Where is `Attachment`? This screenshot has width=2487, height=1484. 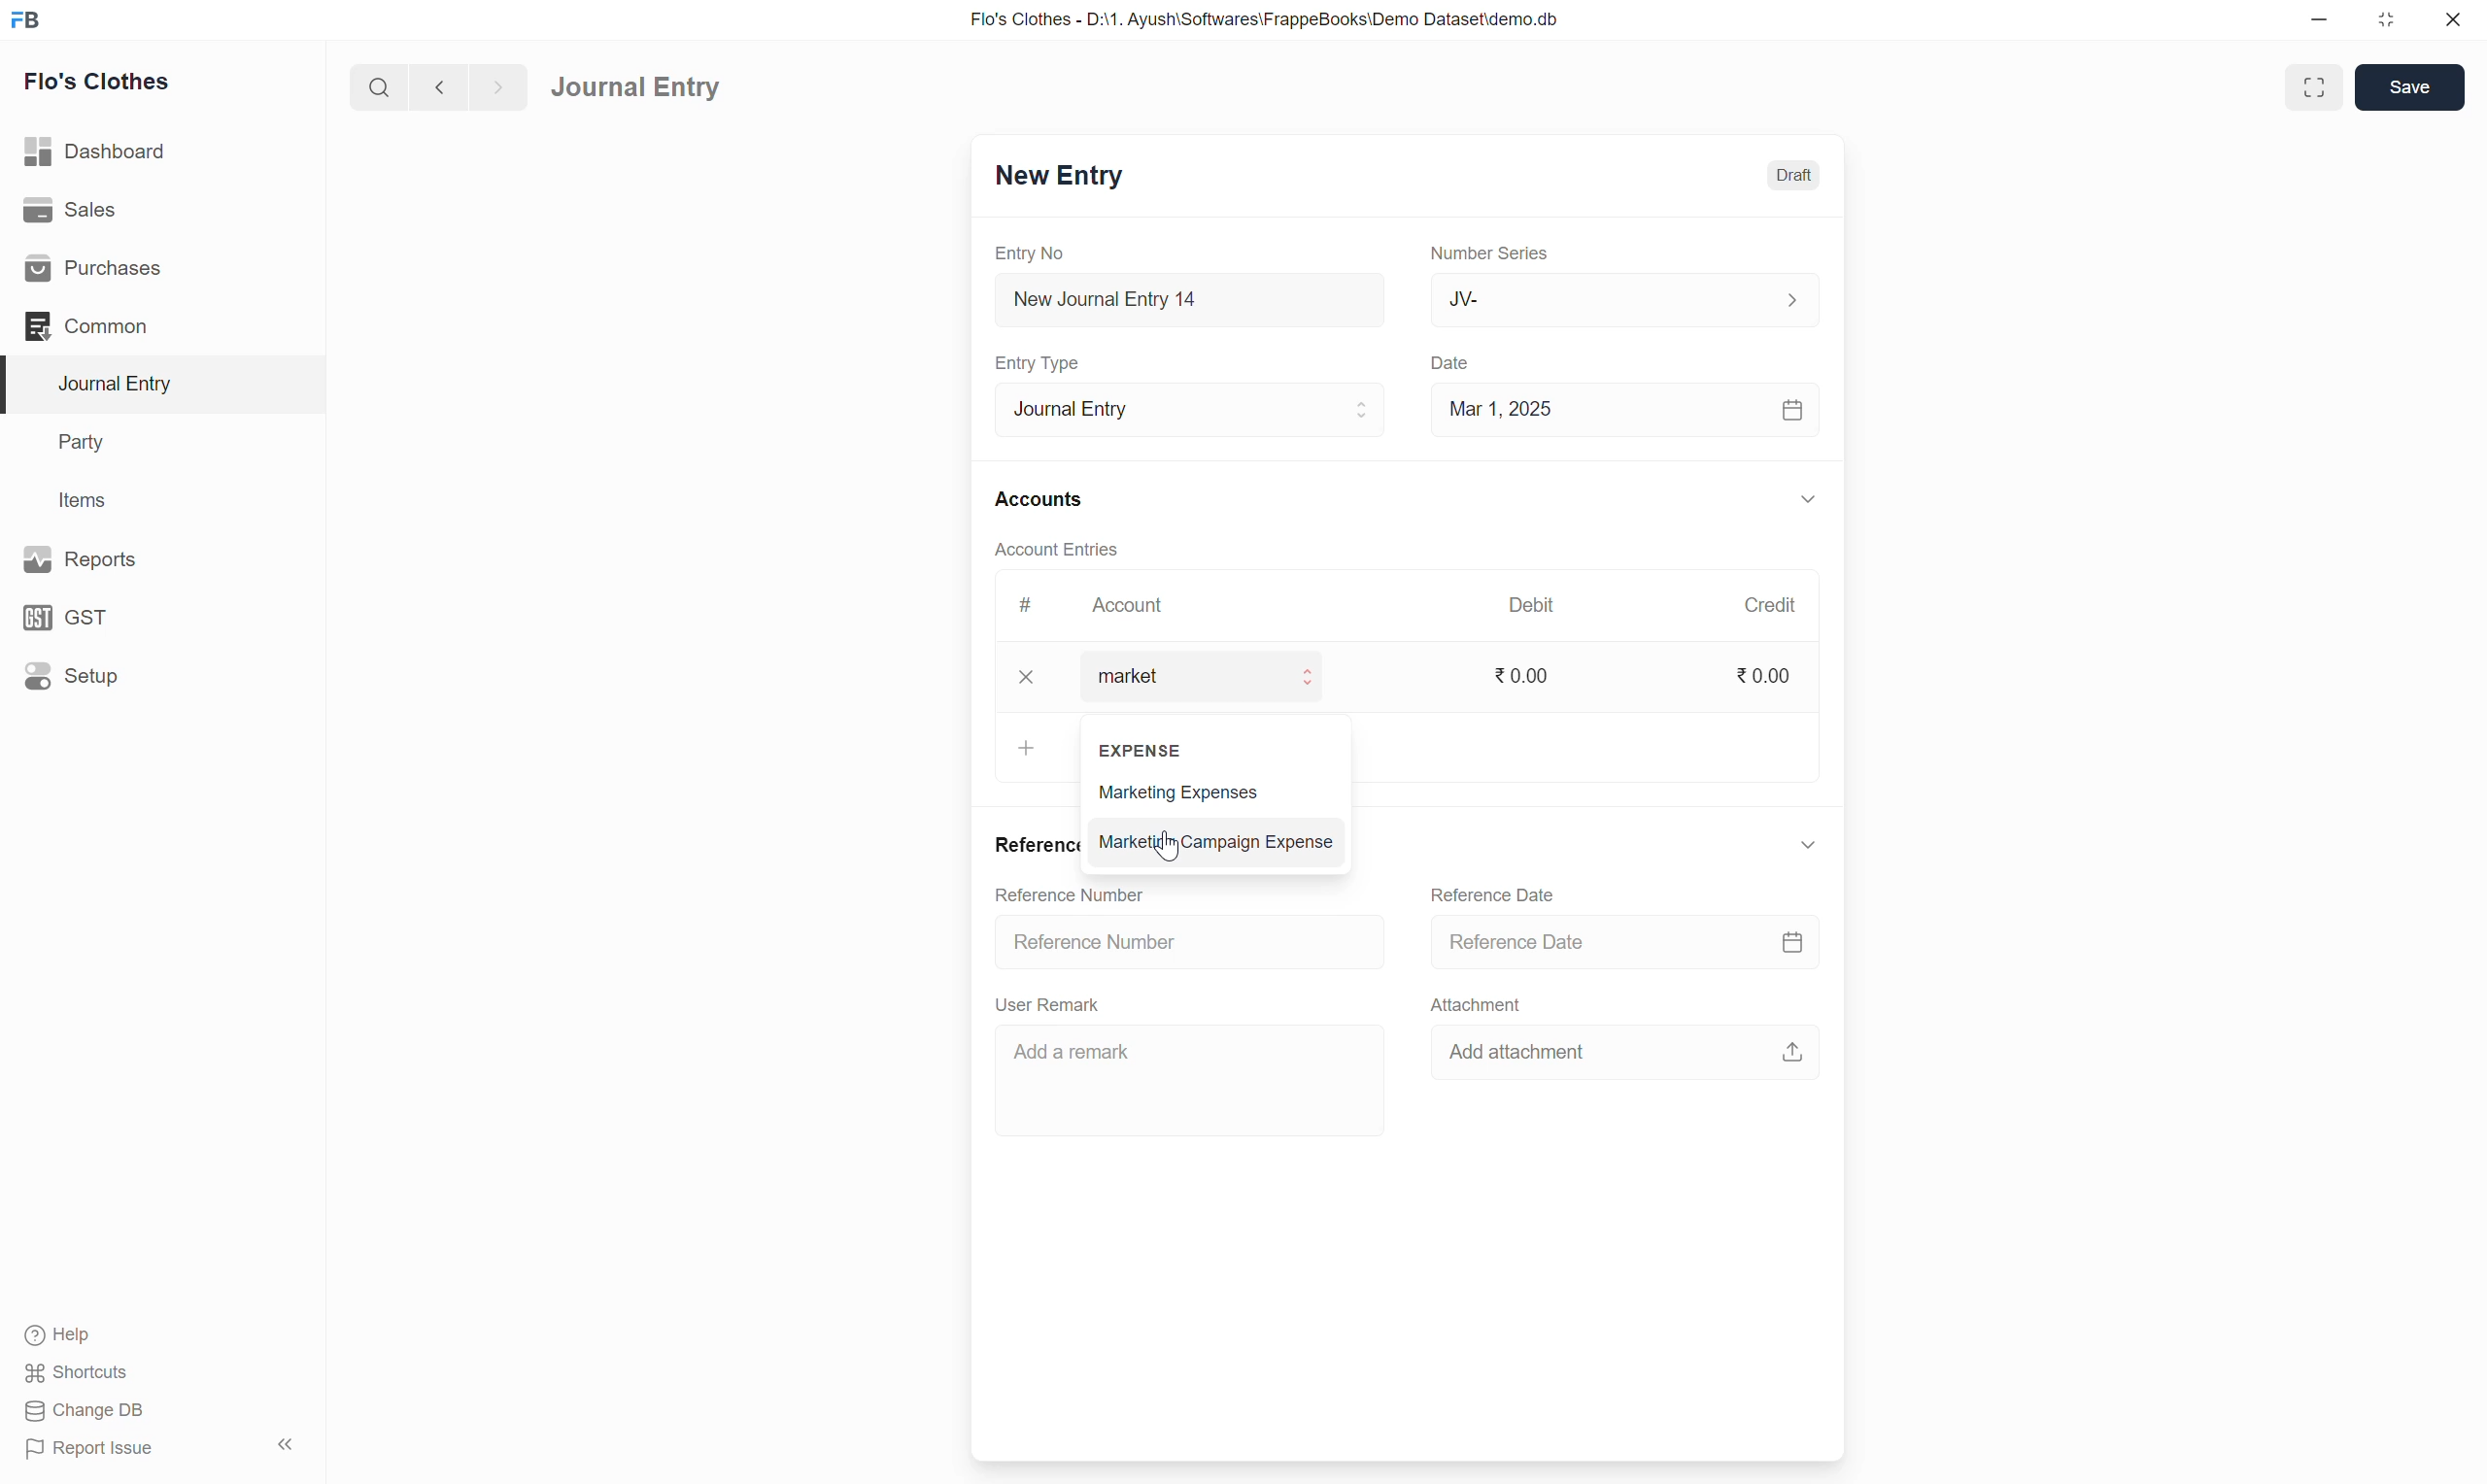
Attachment is located at coordinates (1479, 1004).